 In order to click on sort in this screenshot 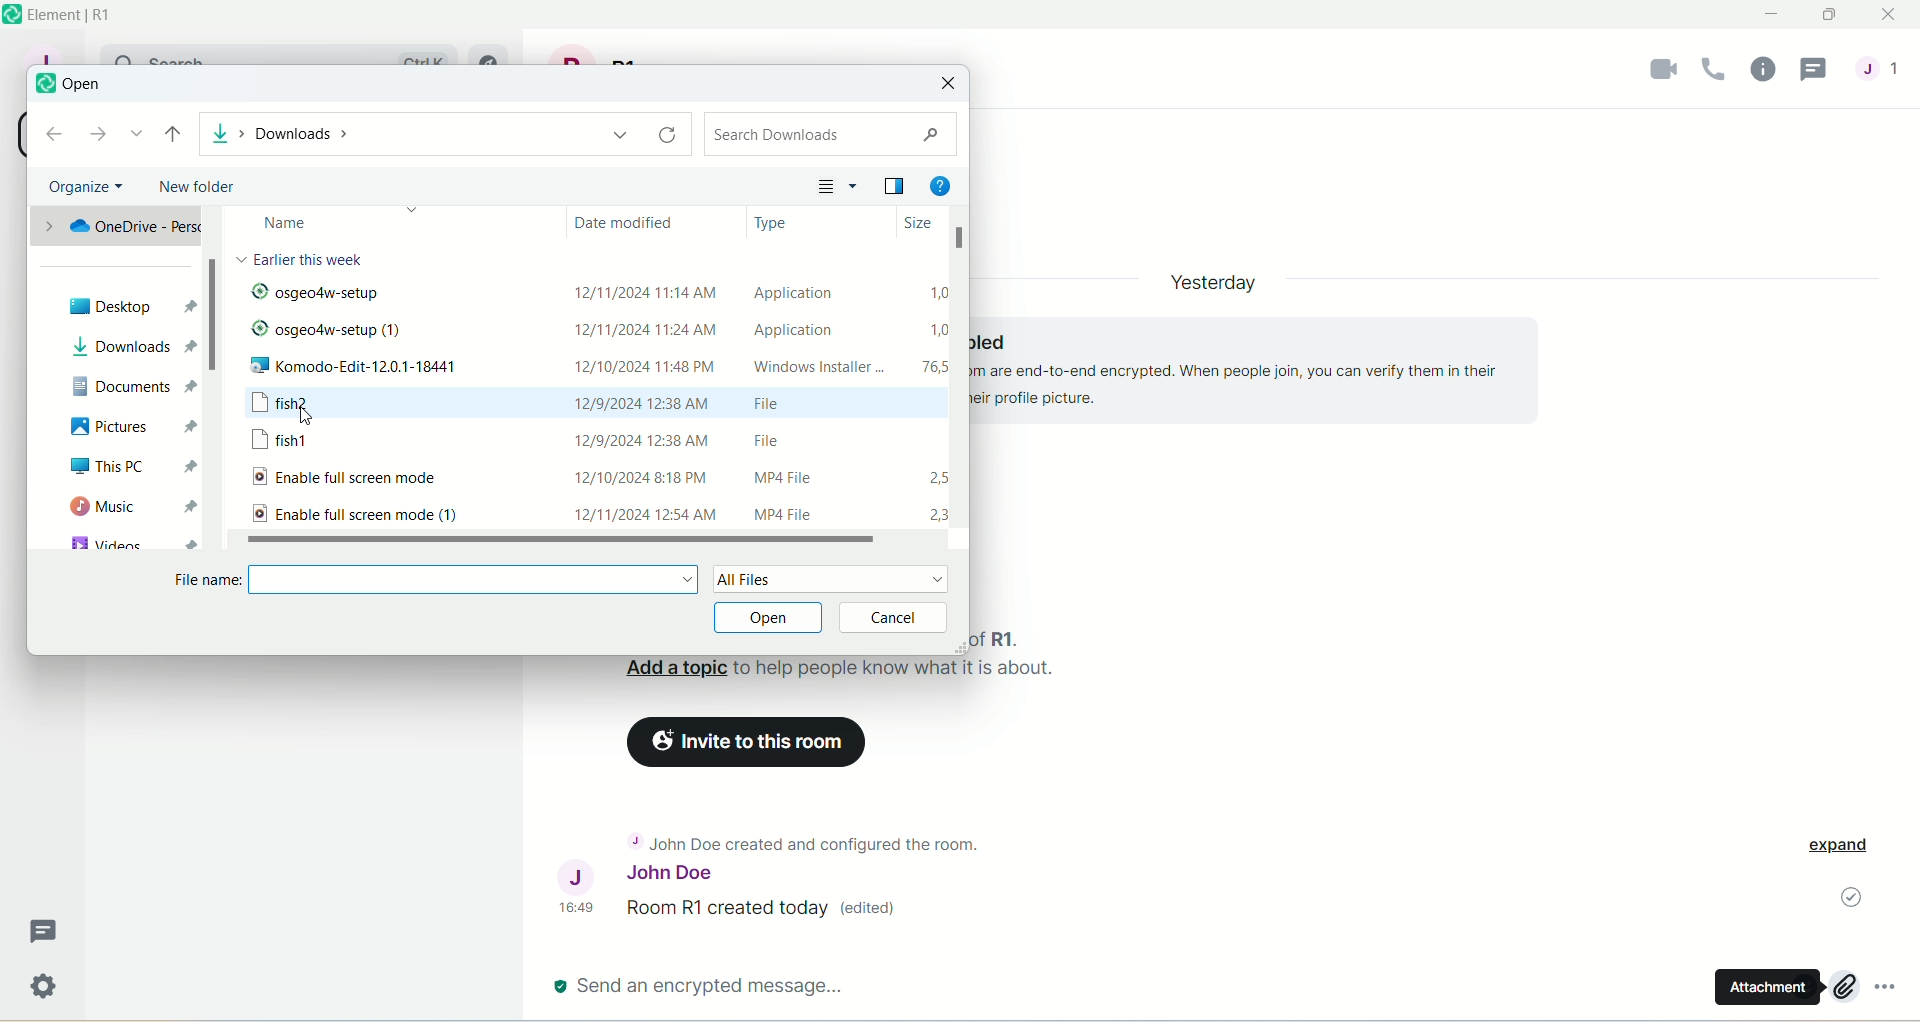, I will do `click(838, 188)`.